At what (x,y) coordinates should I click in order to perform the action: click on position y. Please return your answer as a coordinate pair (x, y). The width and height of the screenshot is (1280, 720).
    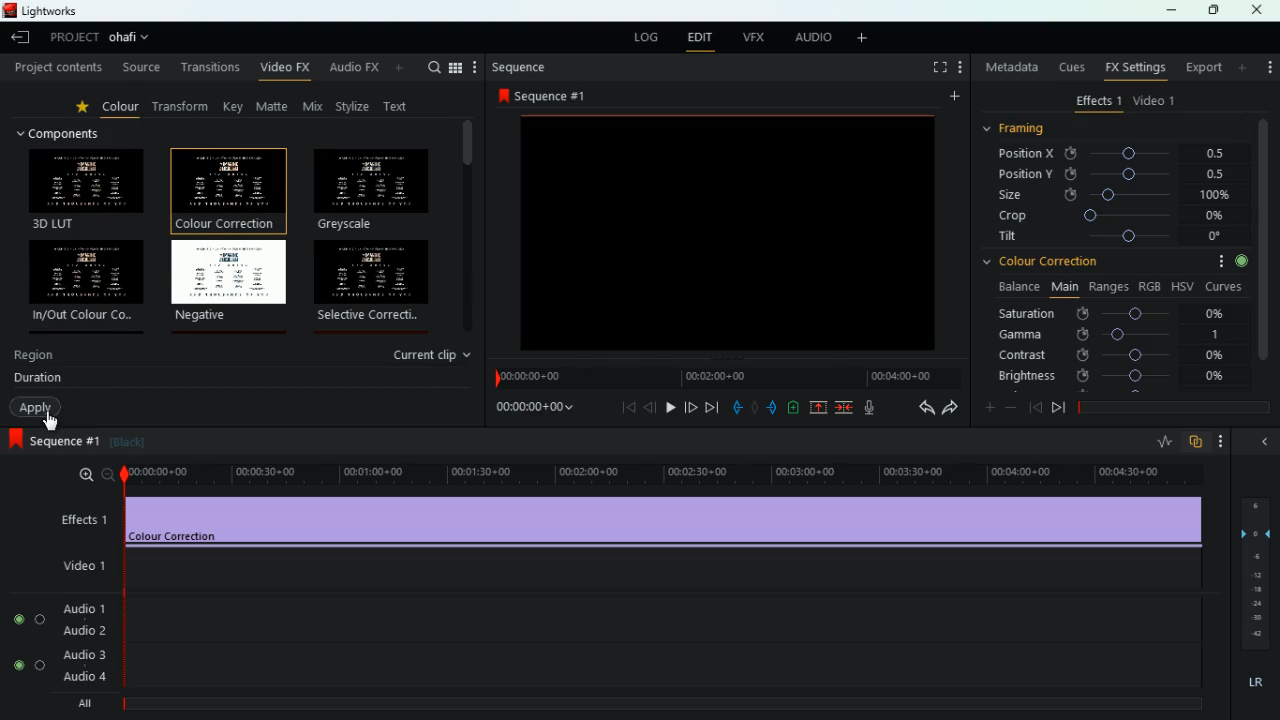
    Looking at the image, I should click on (1118, 173).